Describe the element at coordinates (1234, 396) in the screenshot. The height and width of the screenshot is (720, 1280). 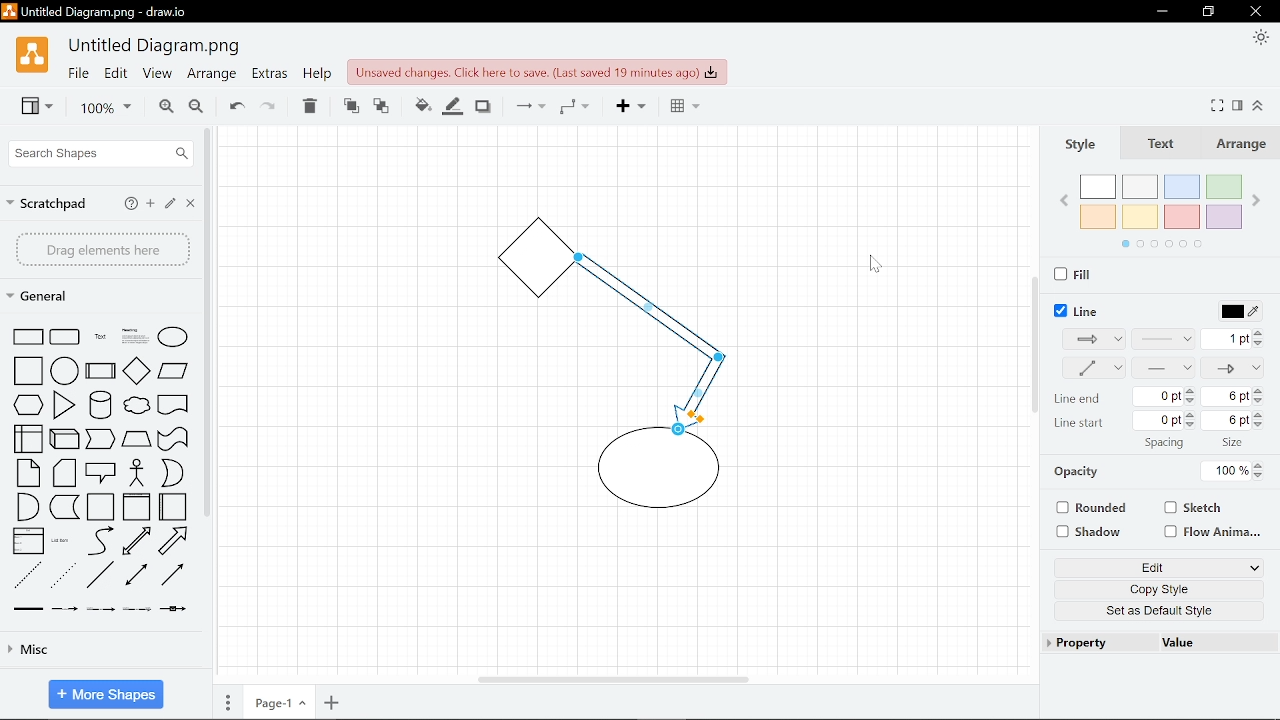
I see `6pts` at that location.